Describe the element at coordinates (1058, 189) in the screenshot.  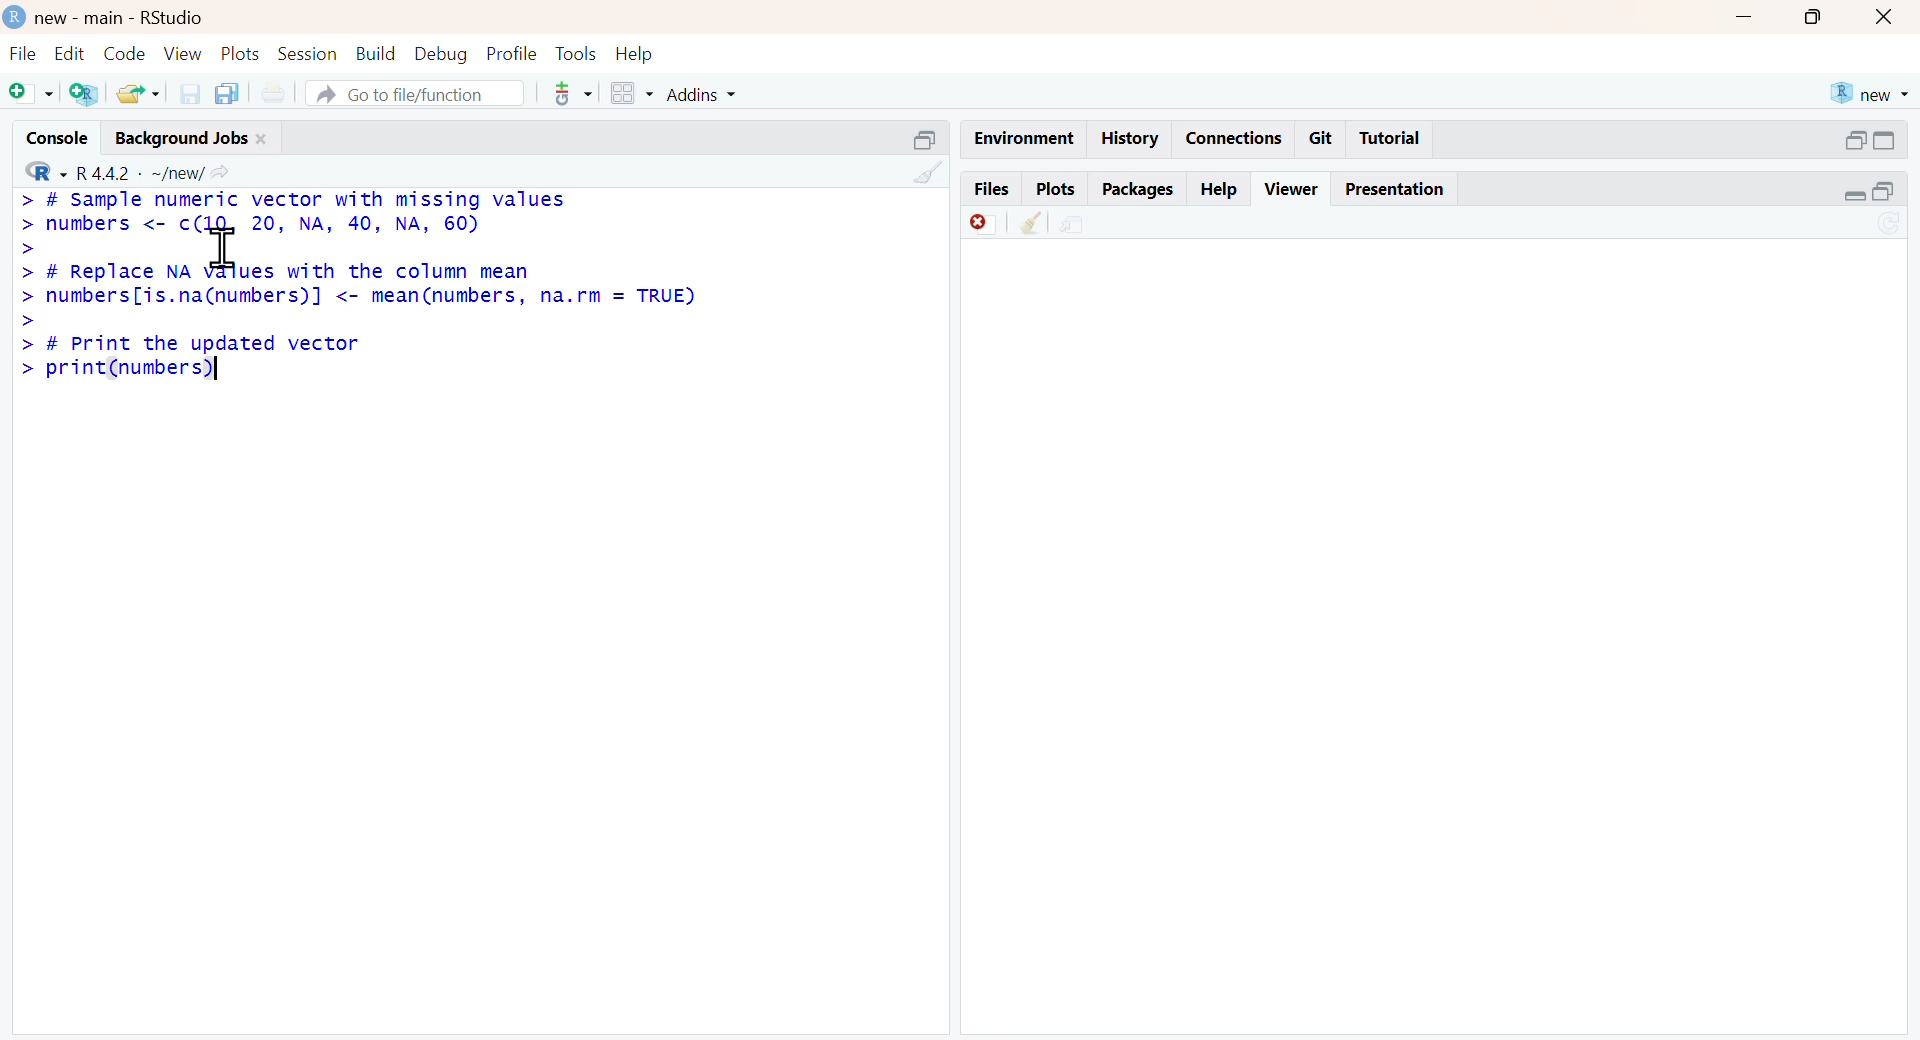
I see `plots` at that location.